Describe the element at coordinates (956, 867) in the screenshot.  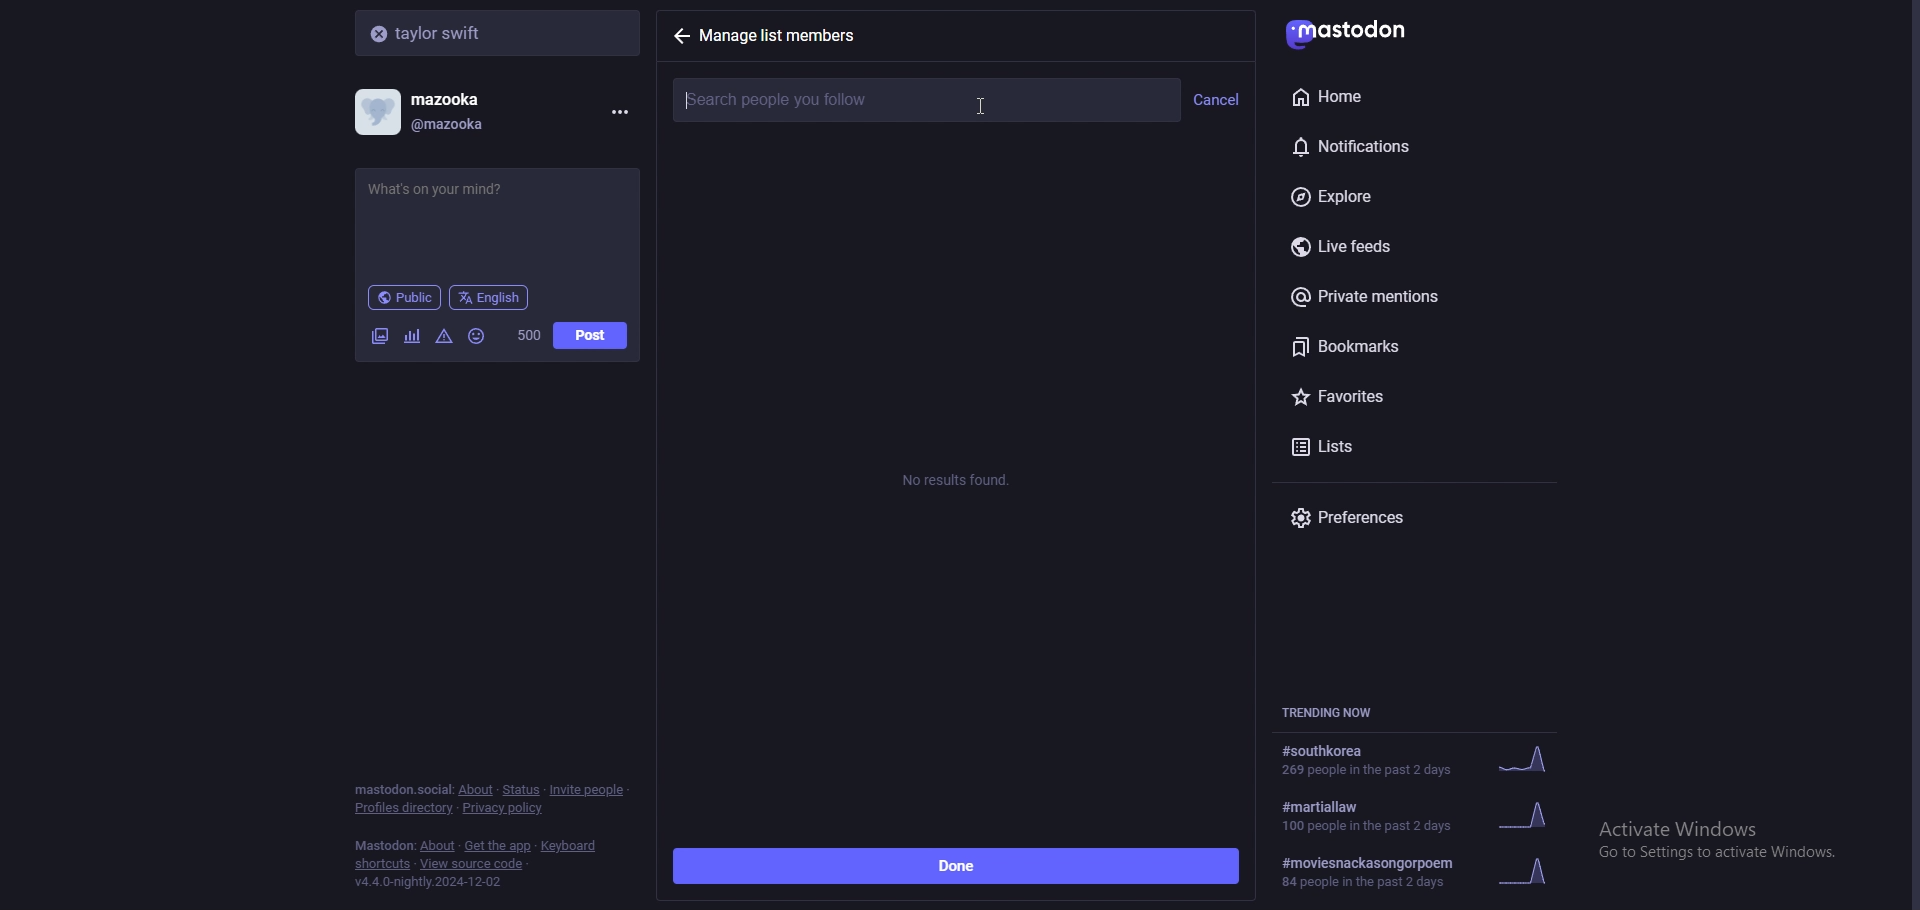
I see `done` at that location.